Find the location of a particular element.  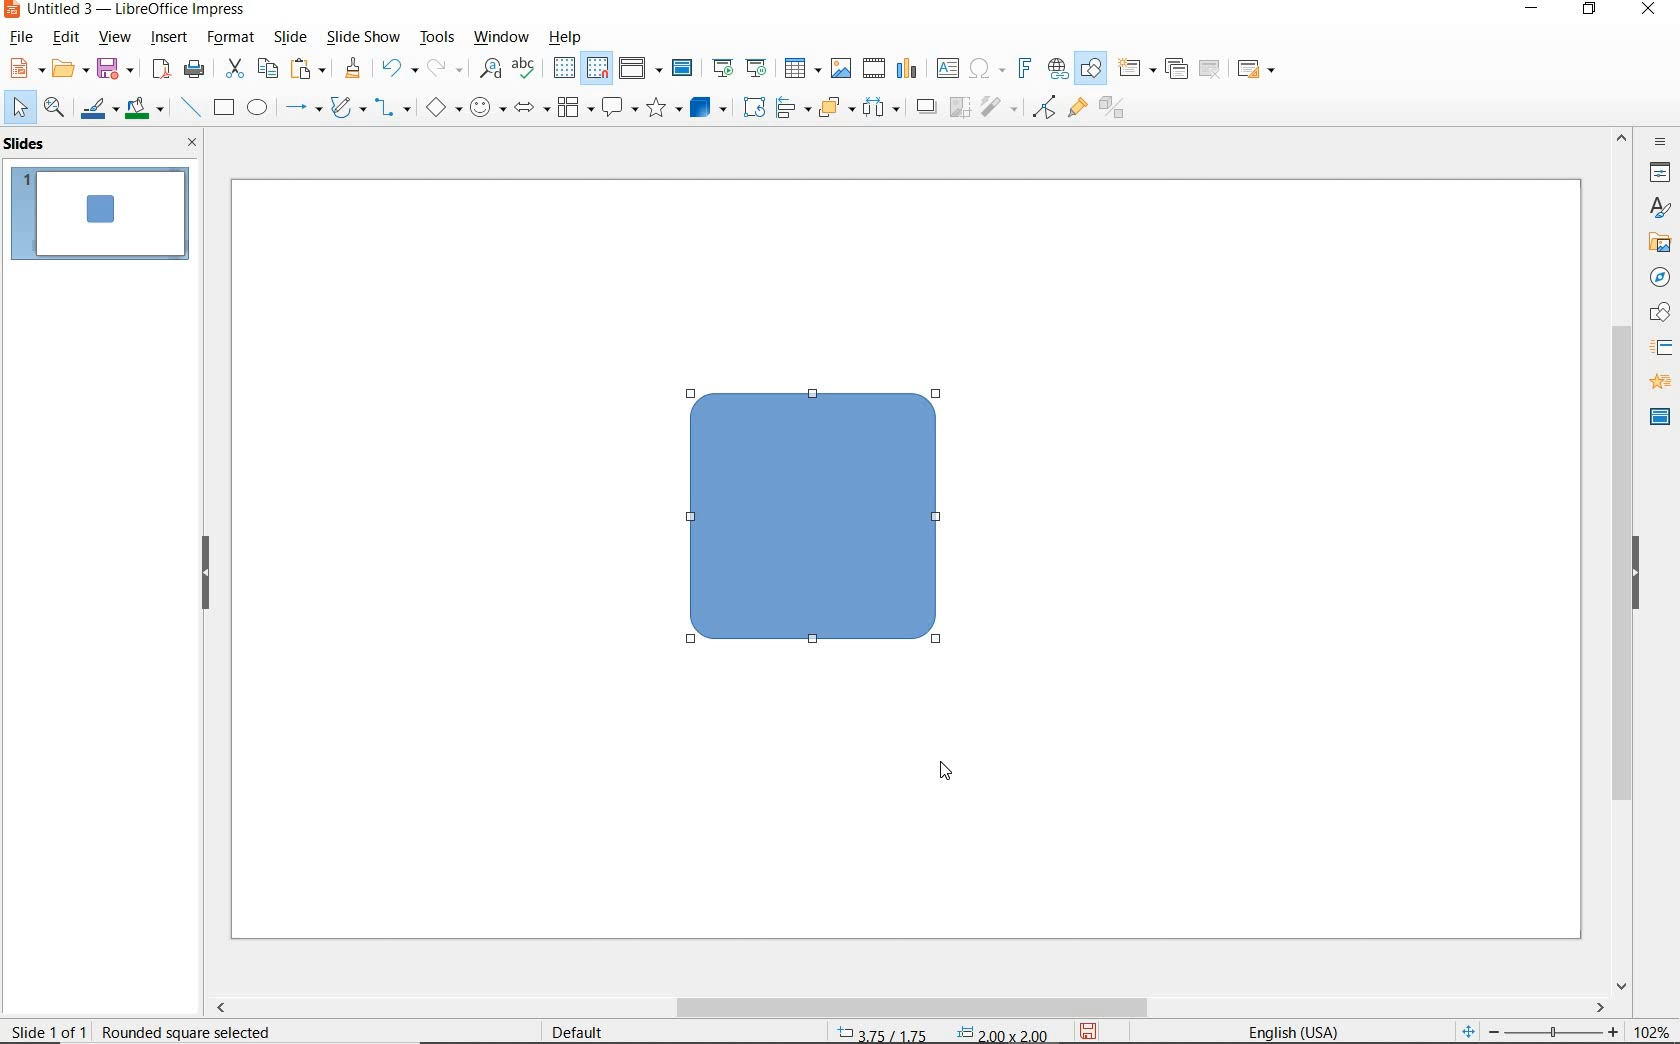

insert frontwork text is located at coordinates (1024, 69).